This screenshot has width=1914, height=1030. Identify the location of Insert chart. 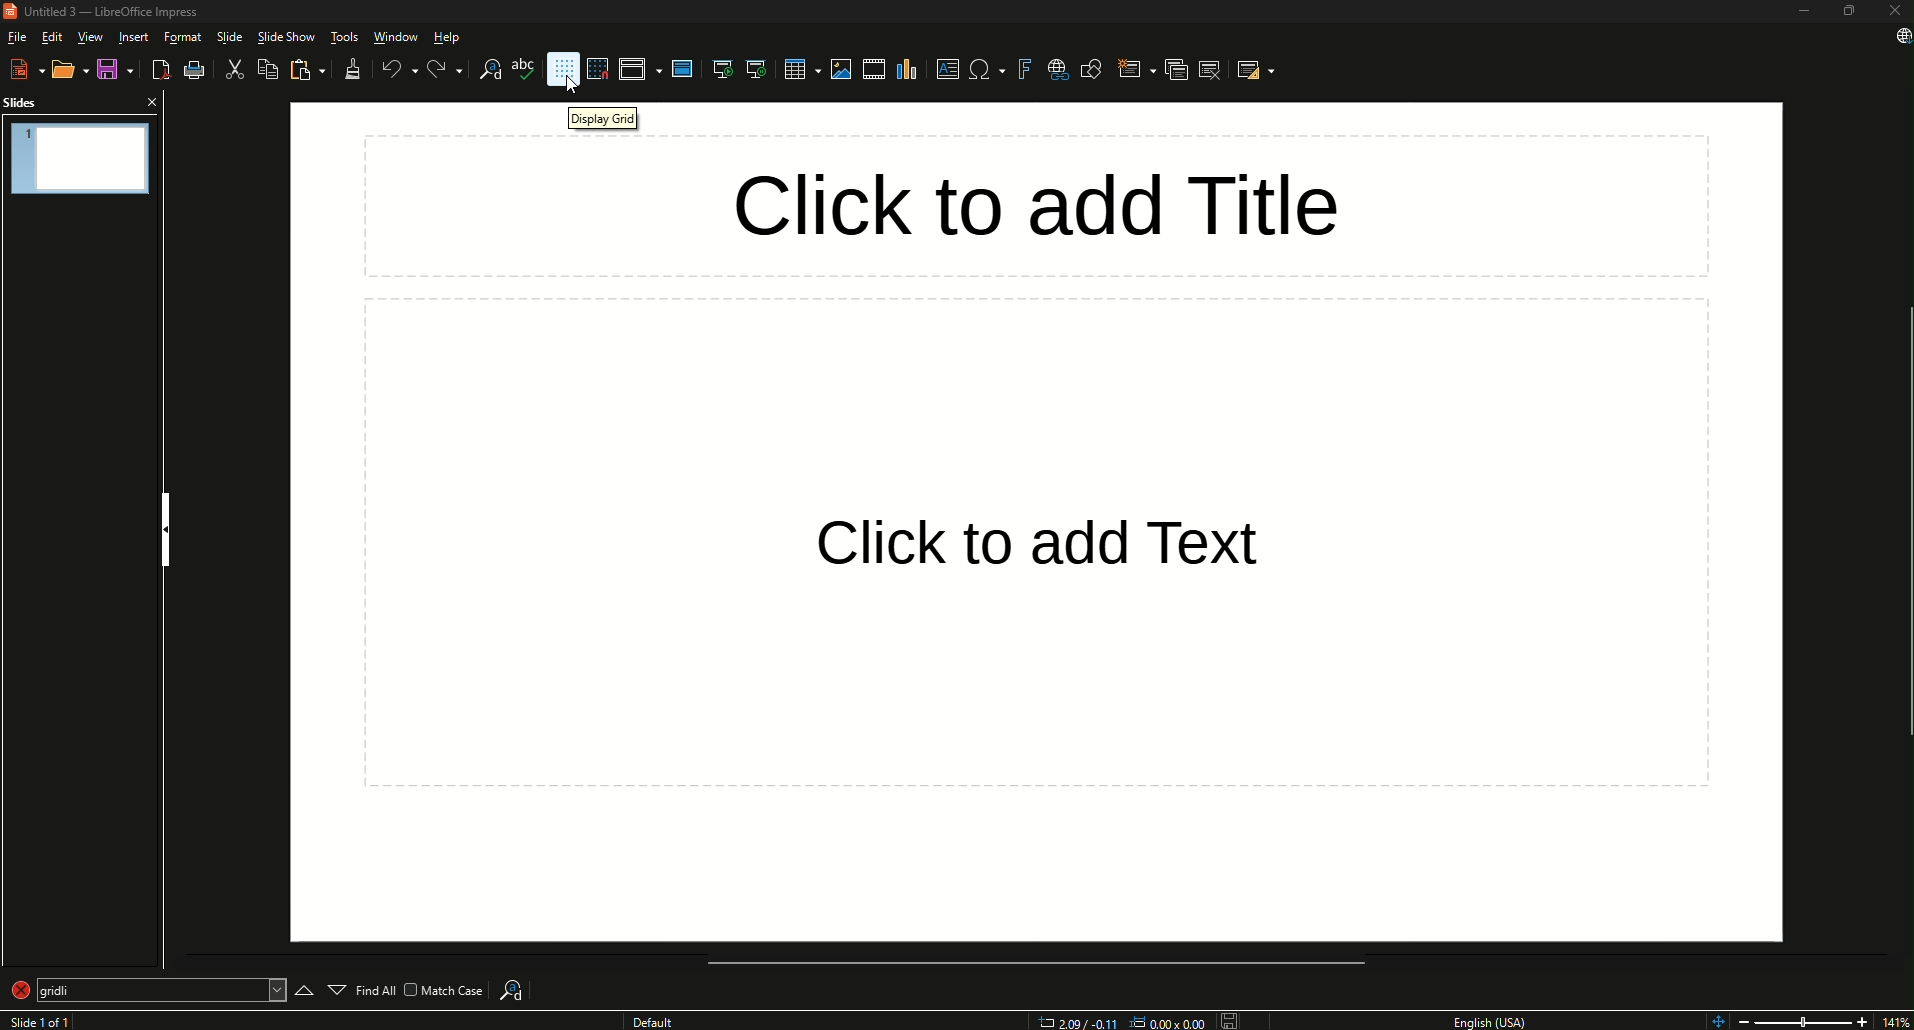
(906, 70).